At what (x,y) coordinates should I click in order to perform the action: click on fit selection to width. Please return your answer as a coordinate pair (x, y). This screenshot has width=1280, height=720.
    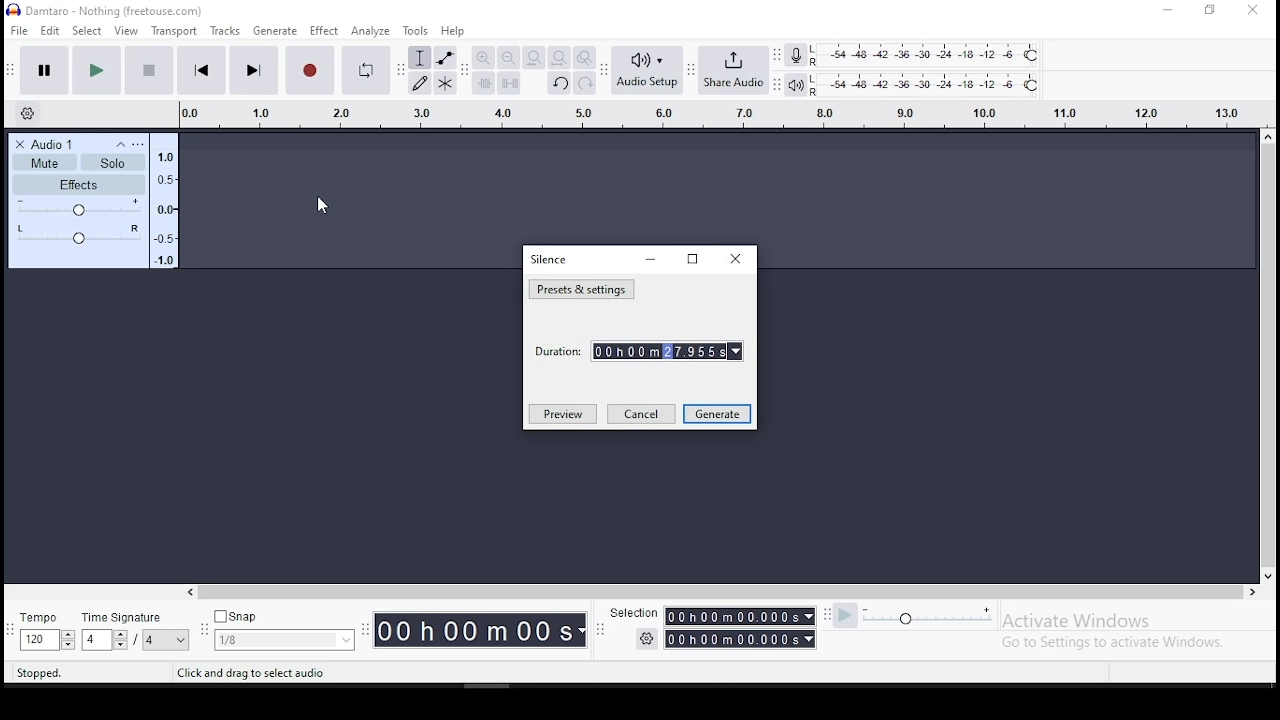
    Looking at the image, I should click on (531, 57).